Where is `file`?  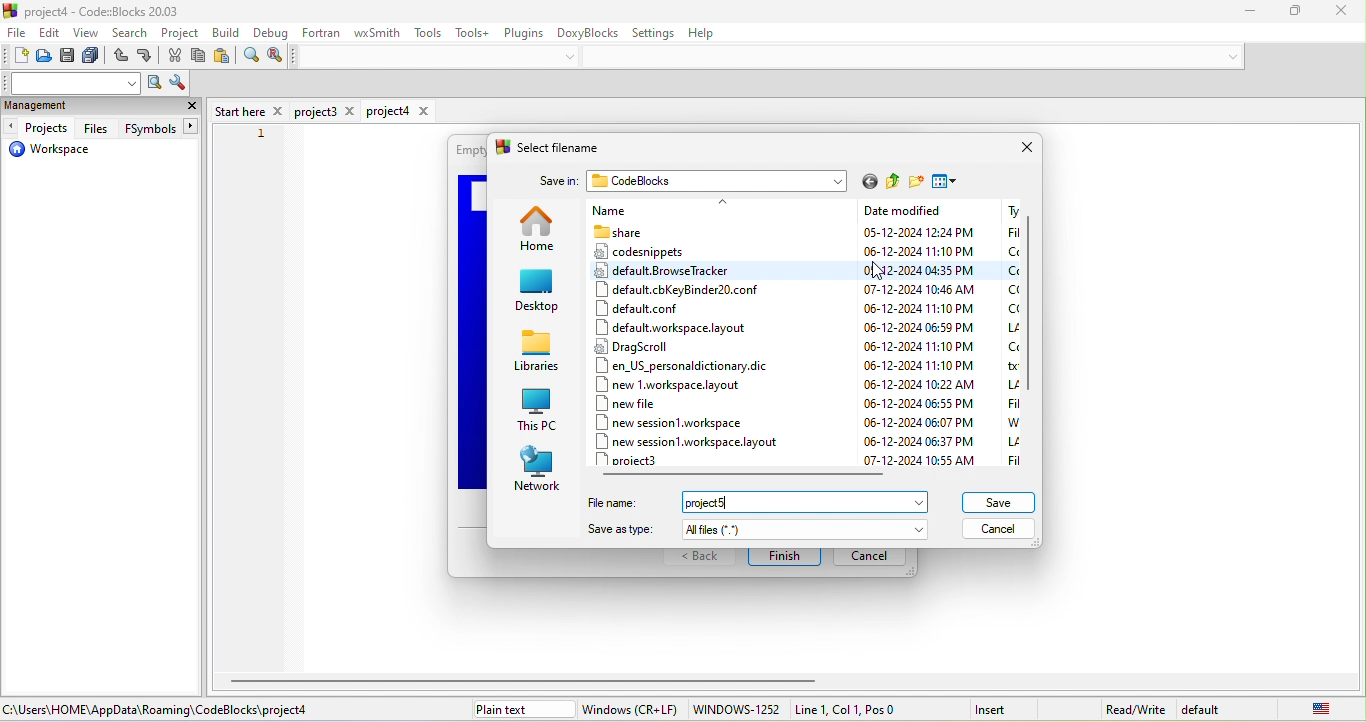
file is located at coordinates (16, 35).